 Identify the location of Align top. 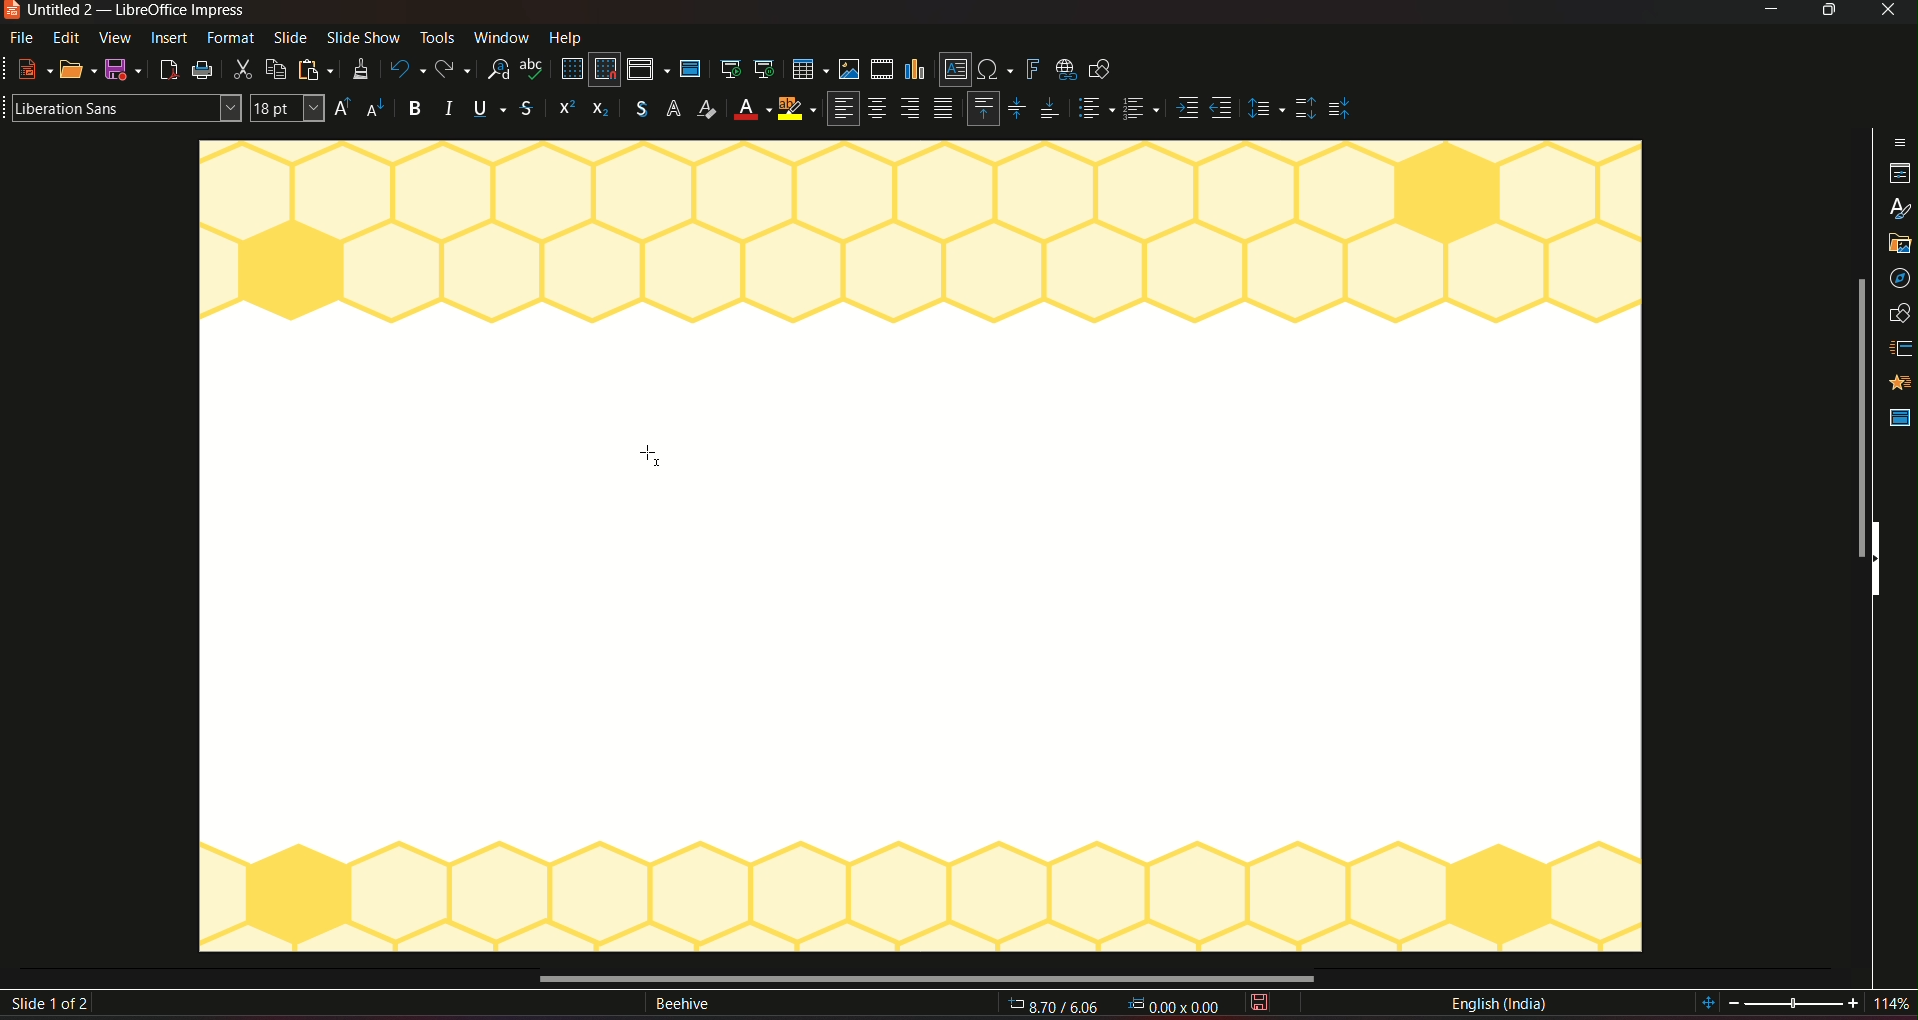
(982, 107).